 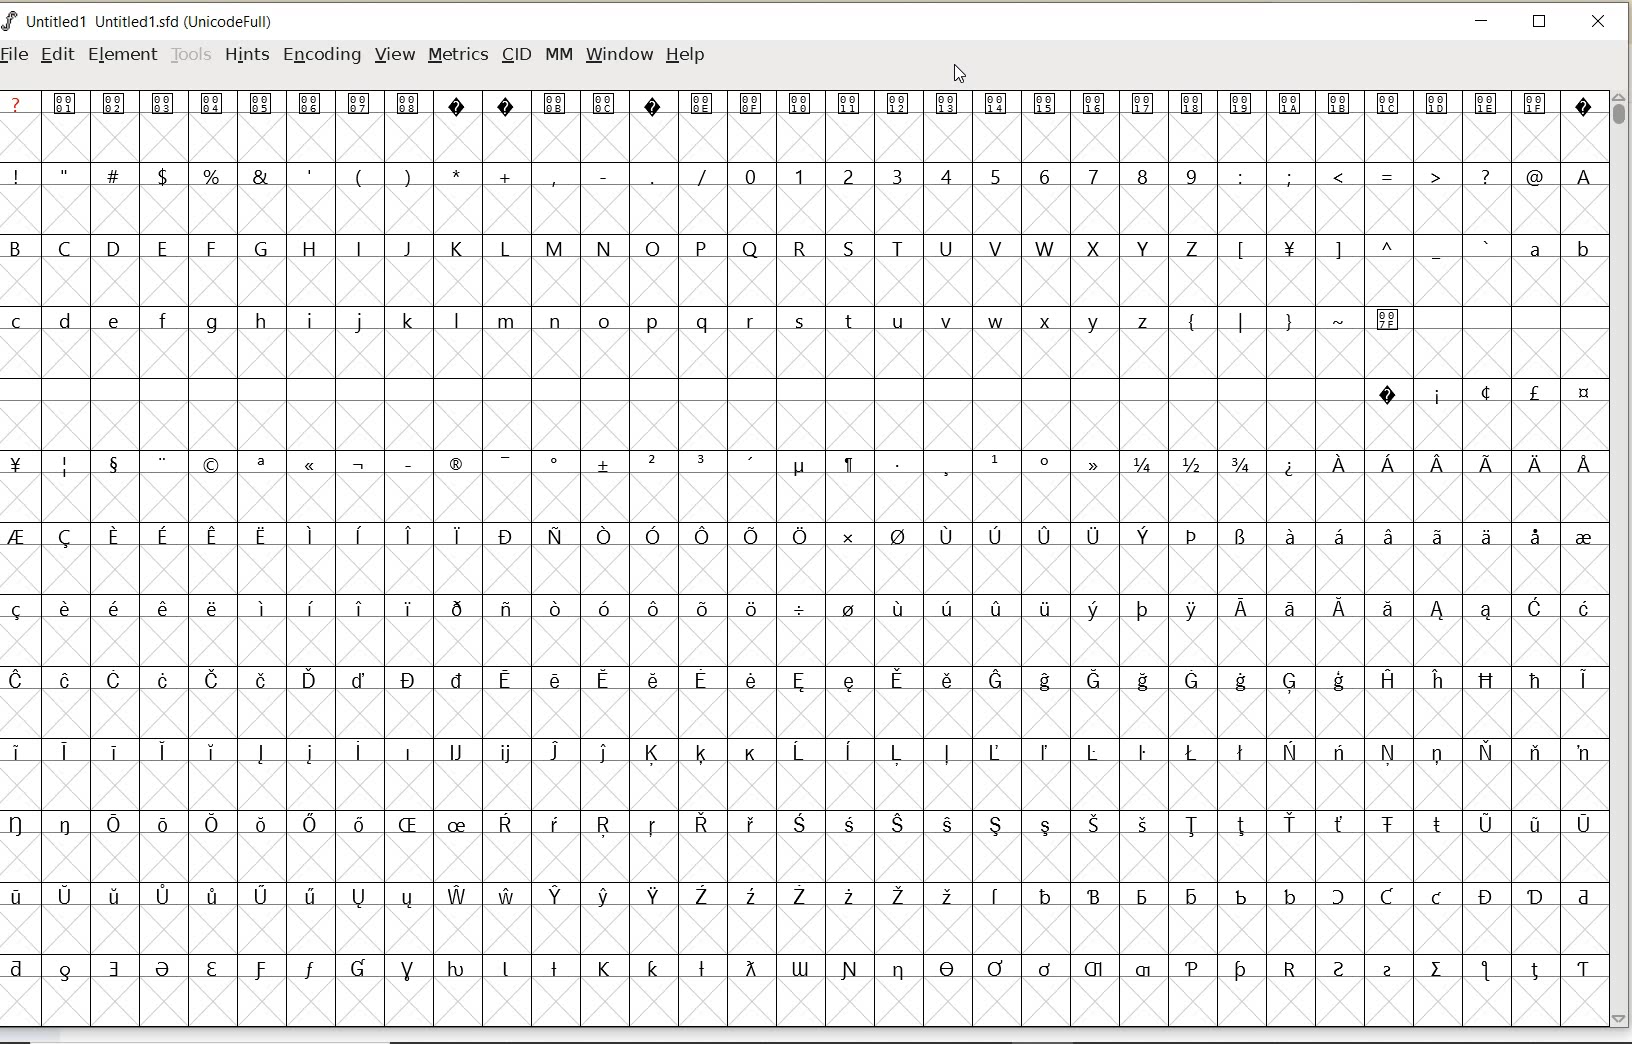 What do you see at coordinates (395, 55) in the screenshot?
I see `VIEW` at bounding box center [395, 55].